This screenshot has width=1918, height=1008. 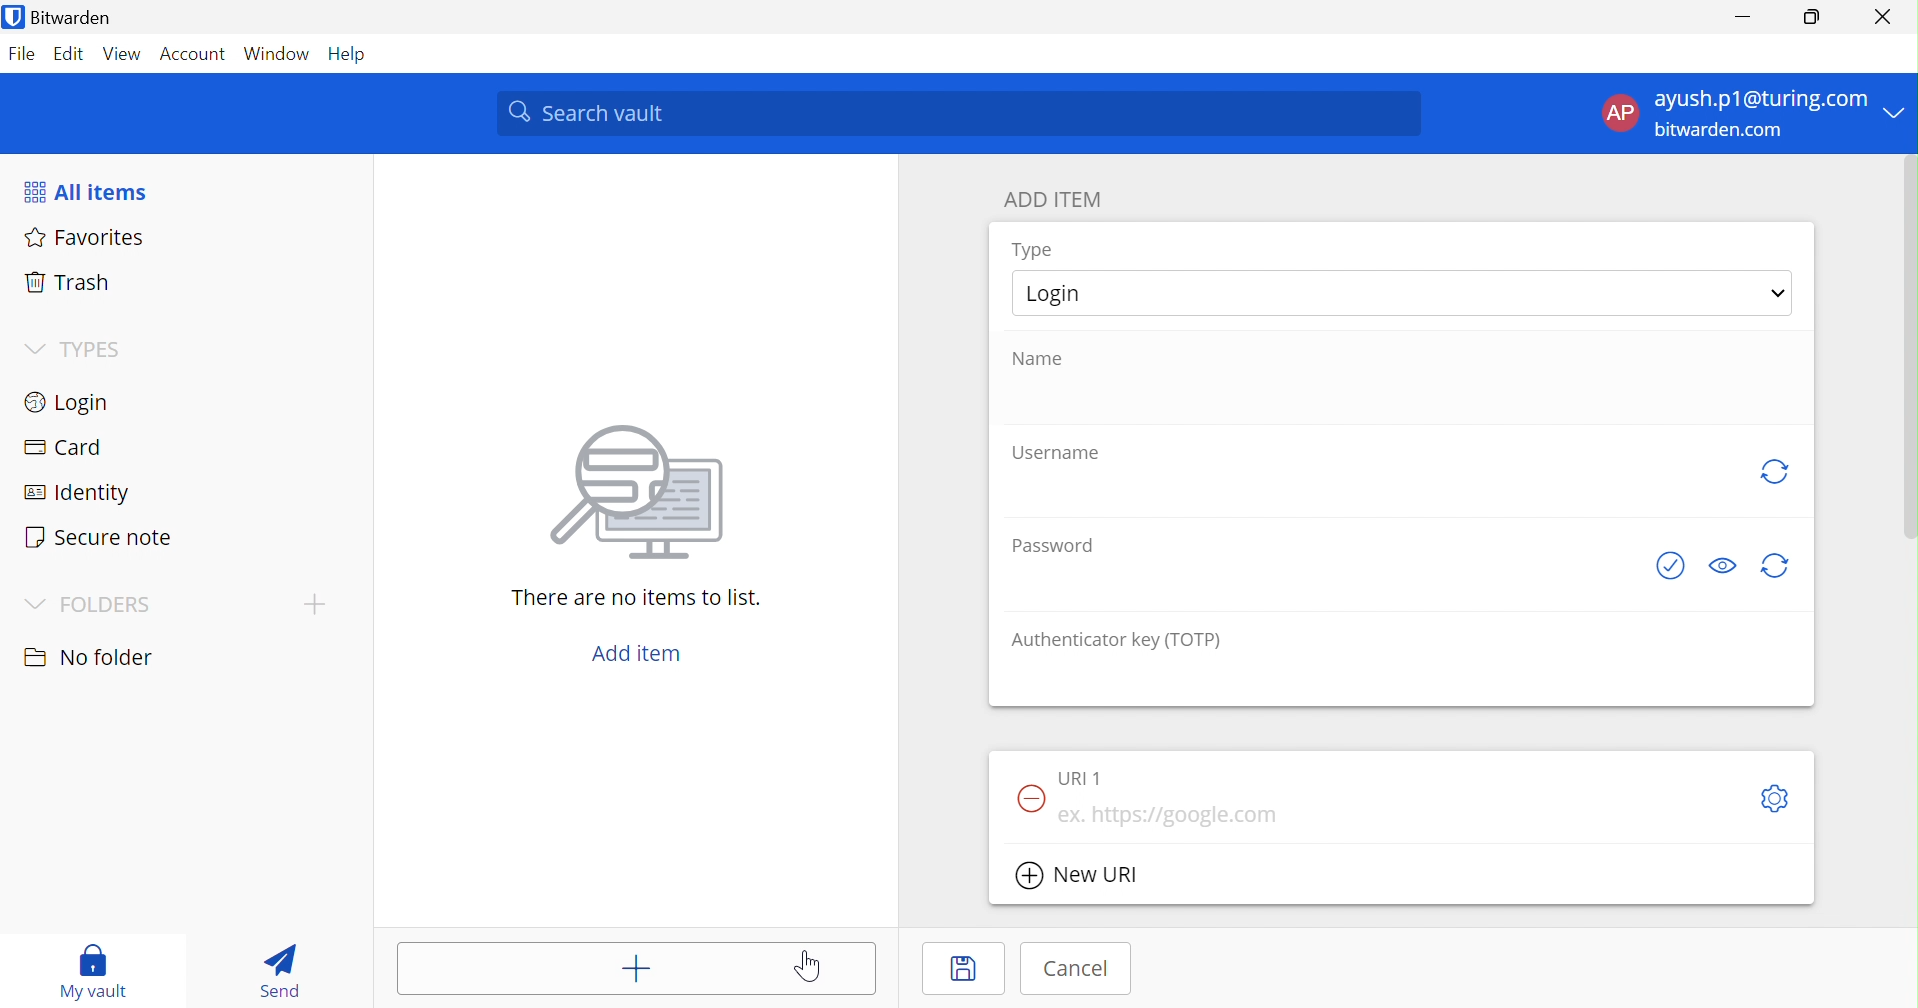 I want to click on Secure note, so click(x=101, y=540).